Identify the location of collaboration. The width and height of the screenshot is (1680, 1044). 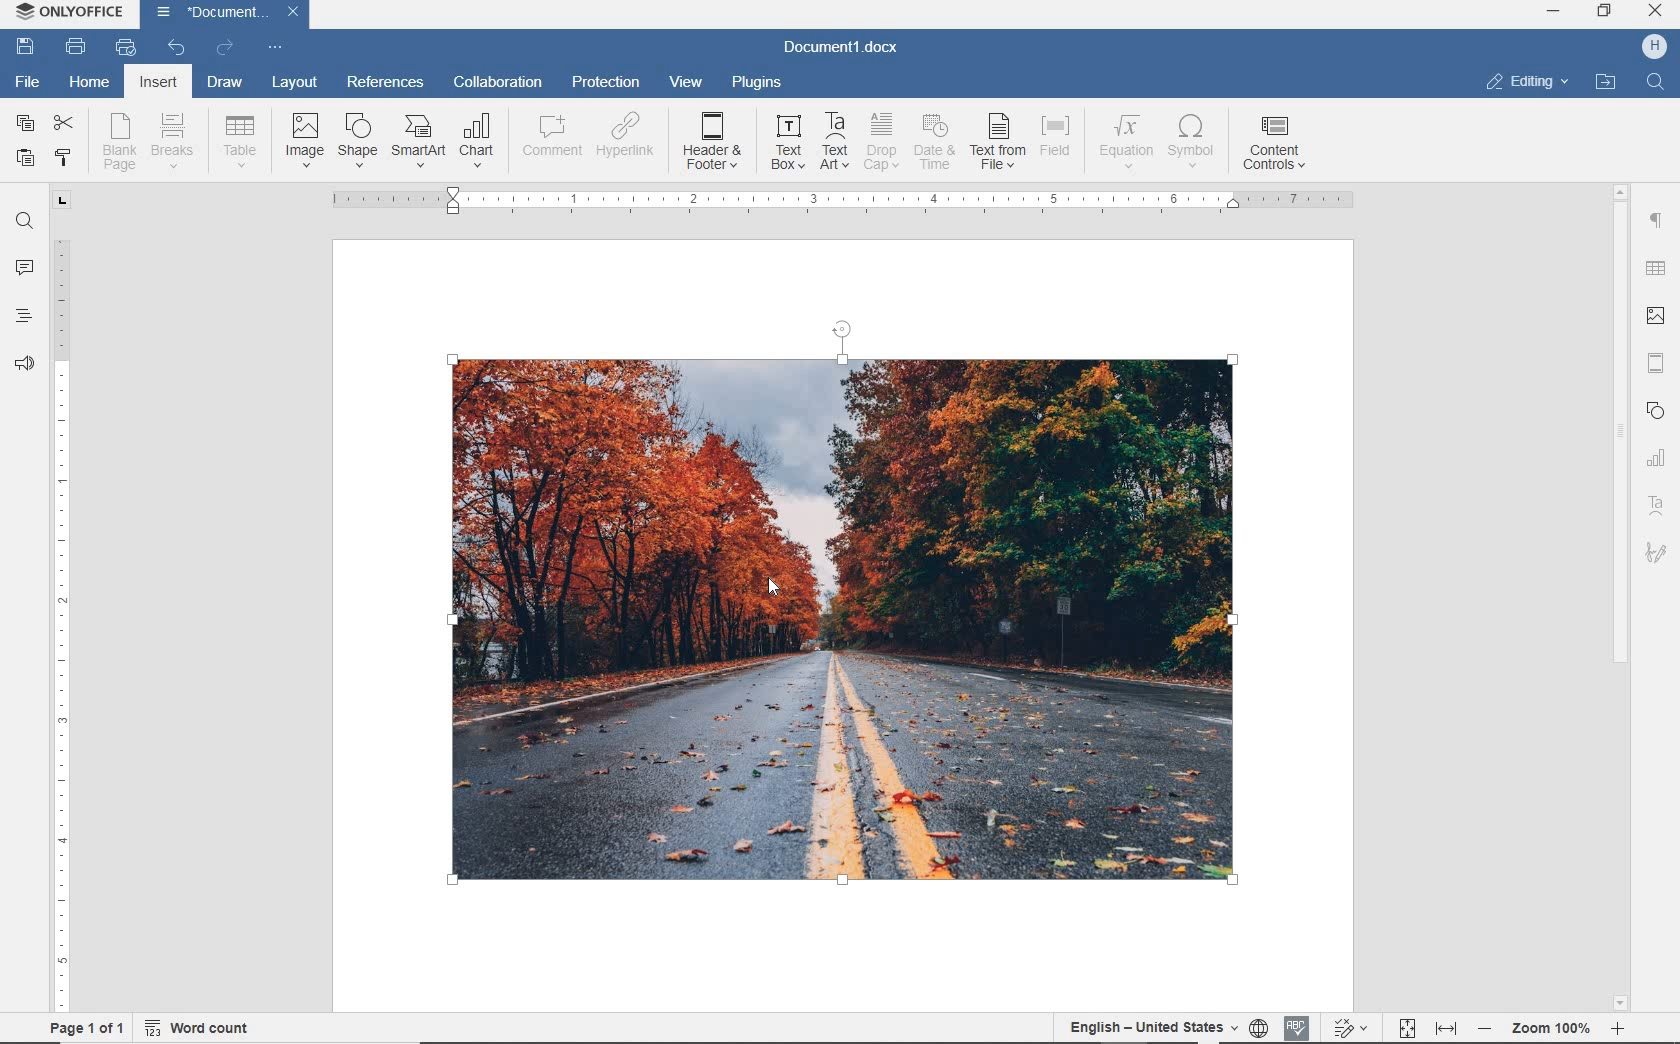
(499, 81).